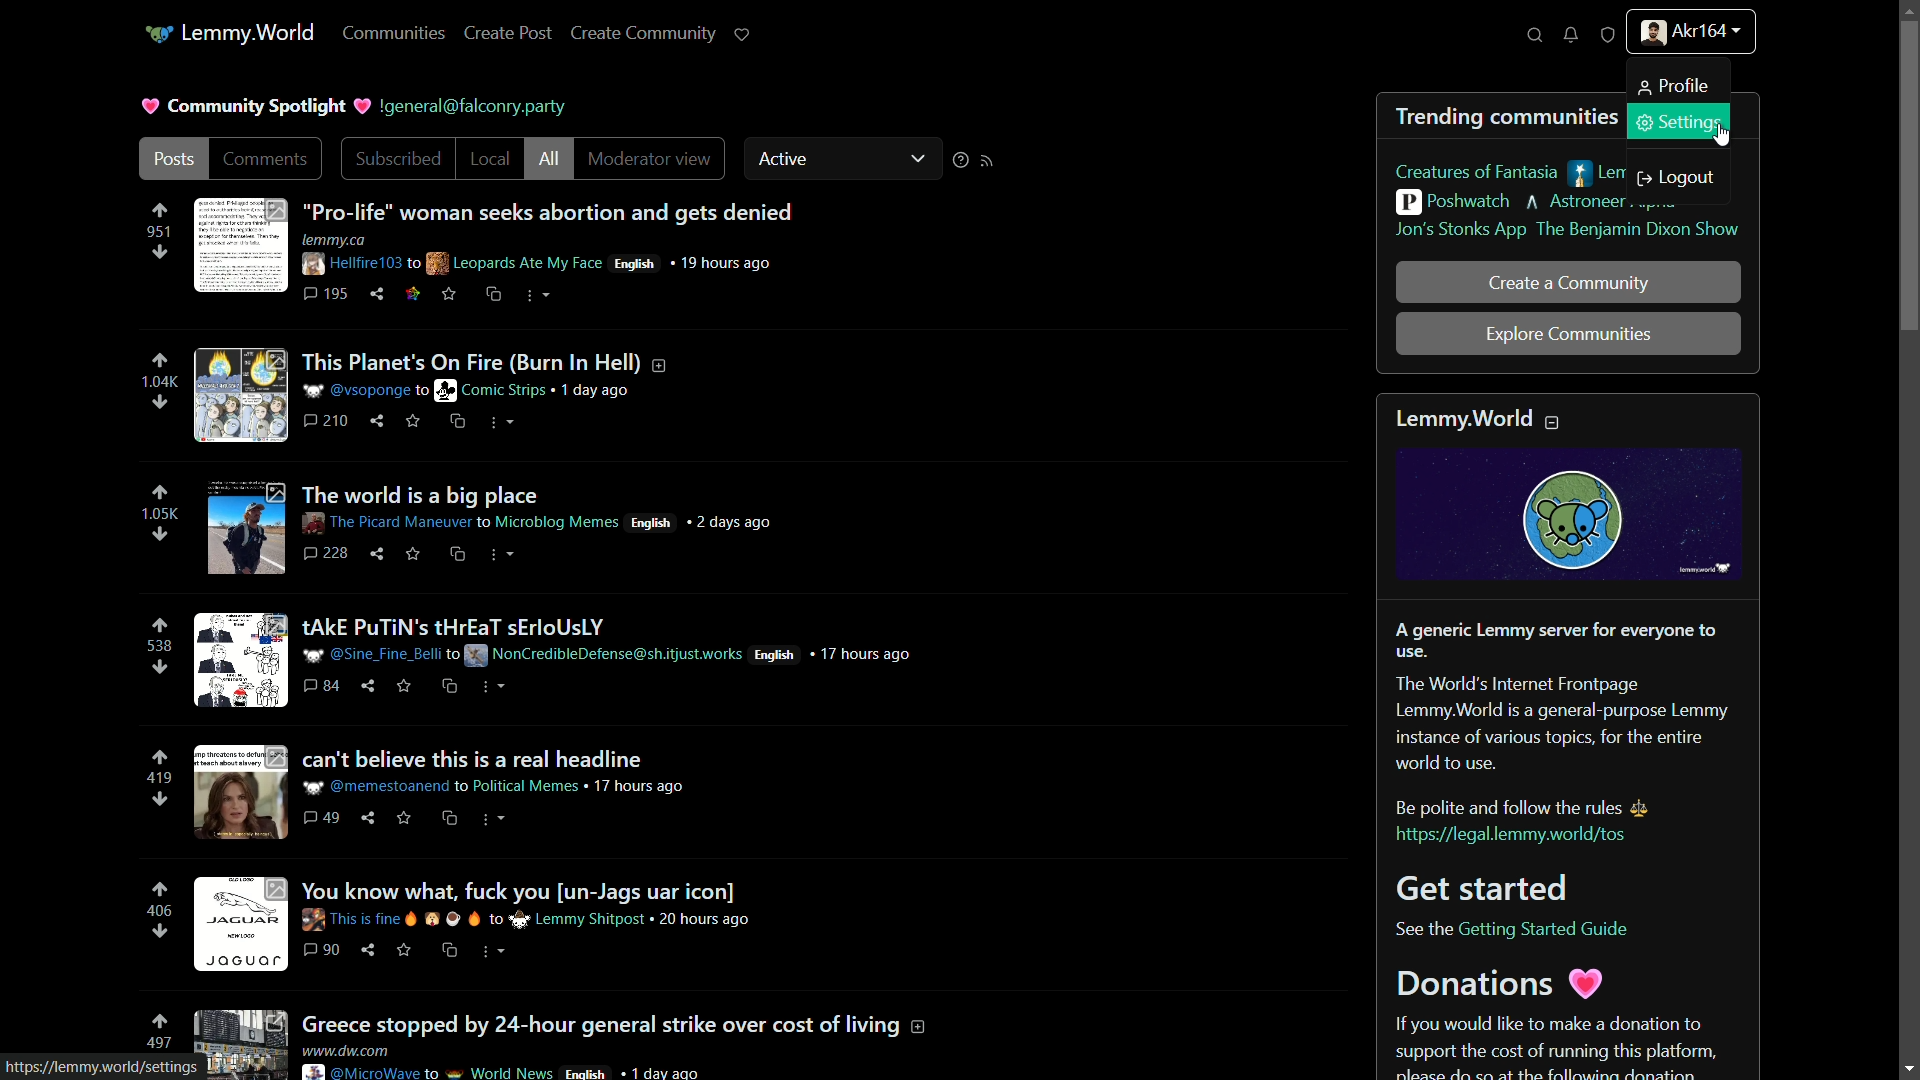 This screenshot has height=1080, width=1920. Describe the element at coordinates (645, 33) in the screenshot. I see `create community` at that location.